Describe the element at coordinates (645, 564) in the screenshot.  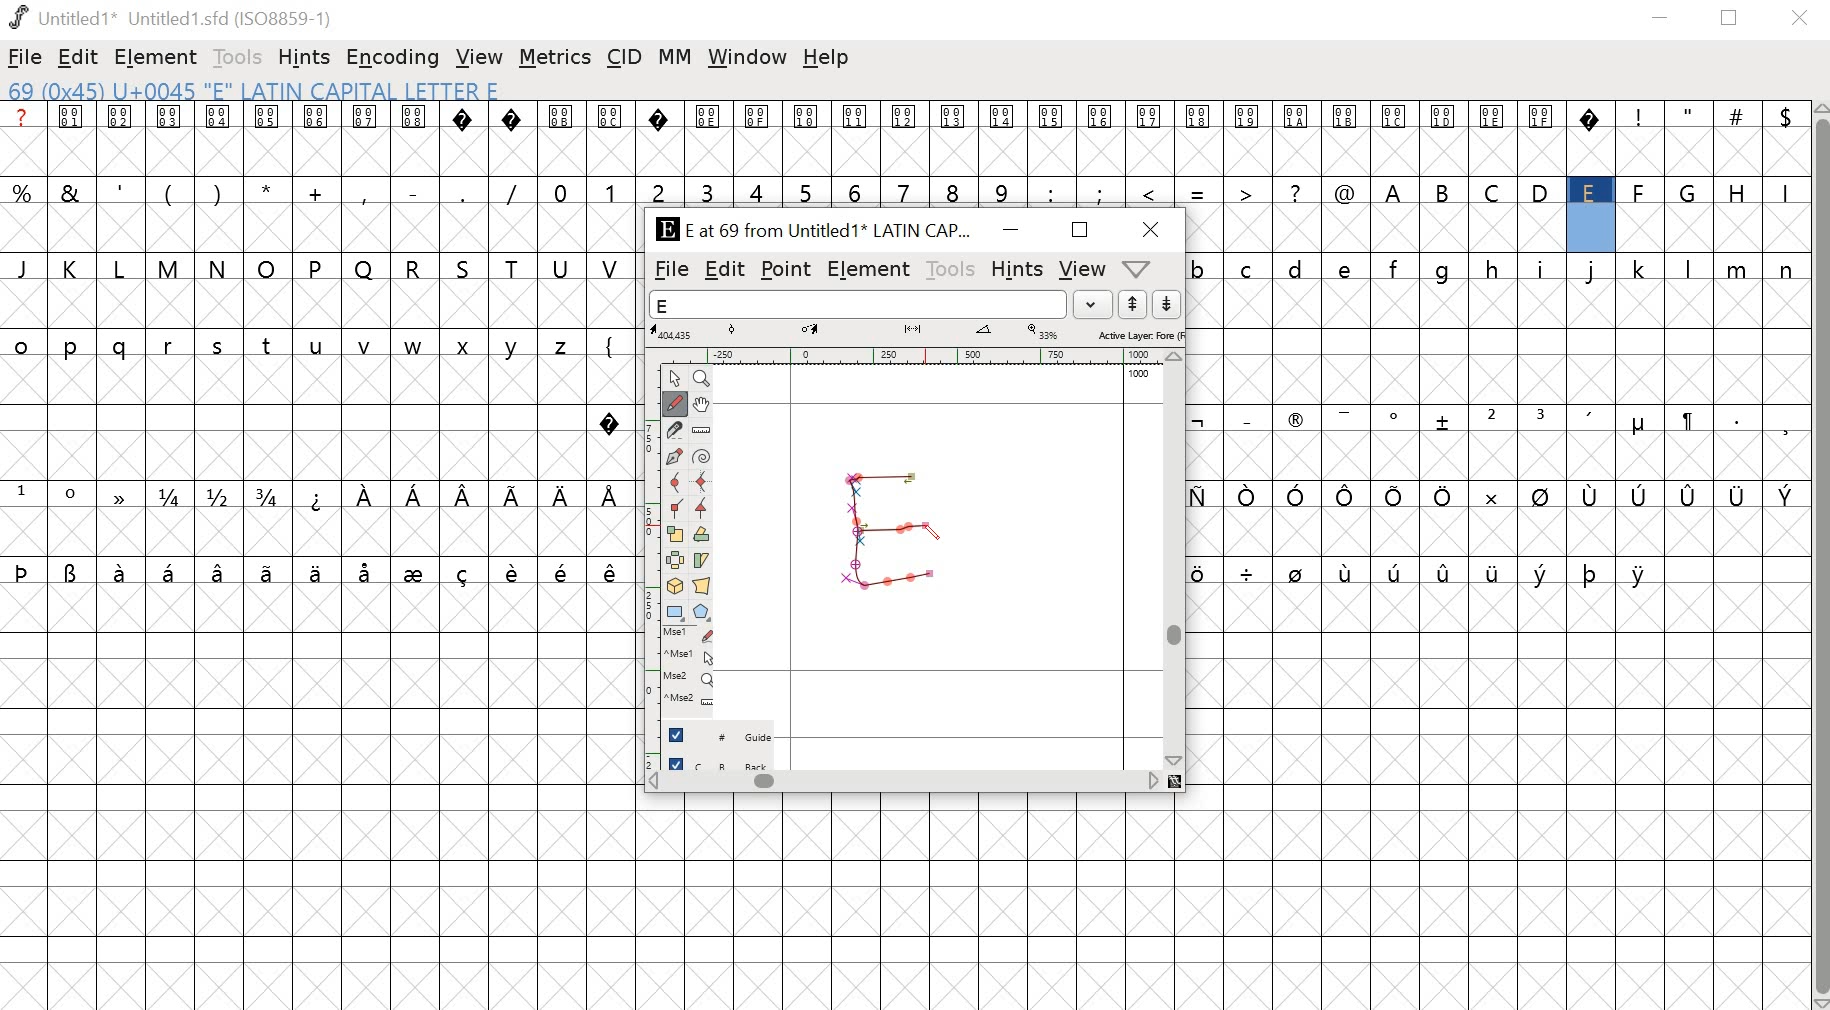
I see `ruler` at that location.